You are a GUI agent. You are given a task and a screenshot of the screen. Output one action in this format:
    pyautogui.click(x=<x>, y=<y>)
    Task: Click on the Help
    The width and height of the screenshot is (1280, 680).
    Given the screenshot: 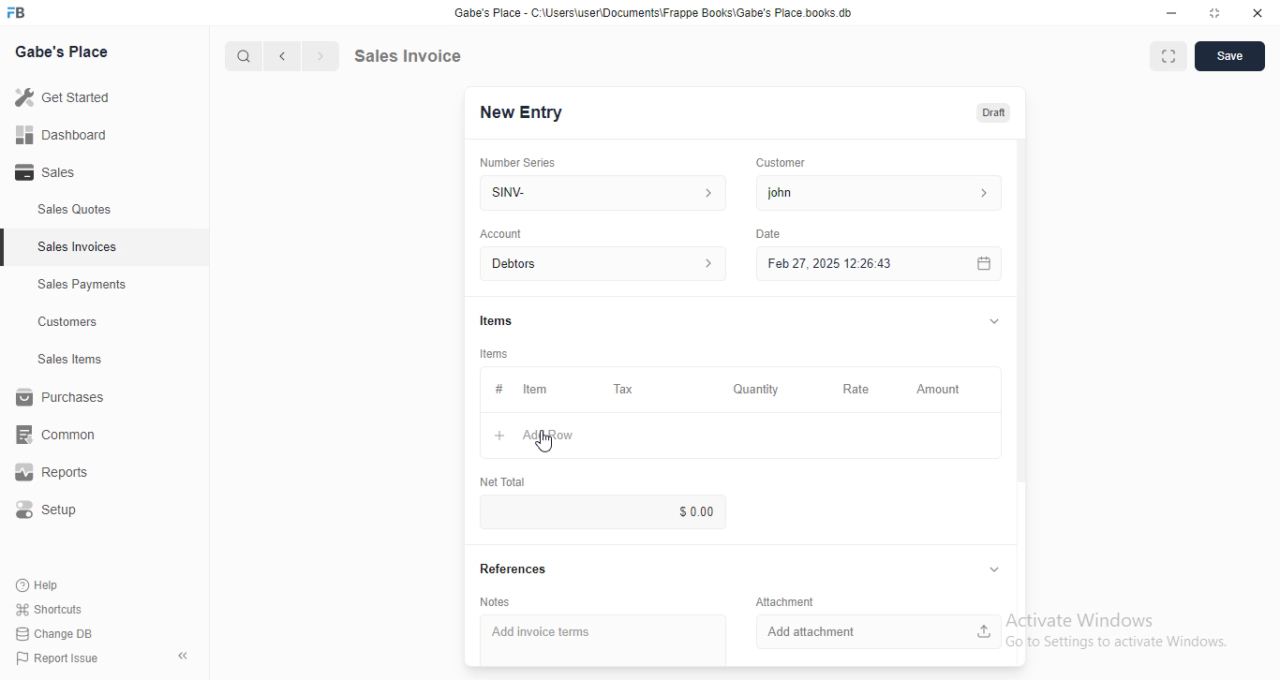 What is the action you would take?
    pyautogui.click(x=44, y=585)
    